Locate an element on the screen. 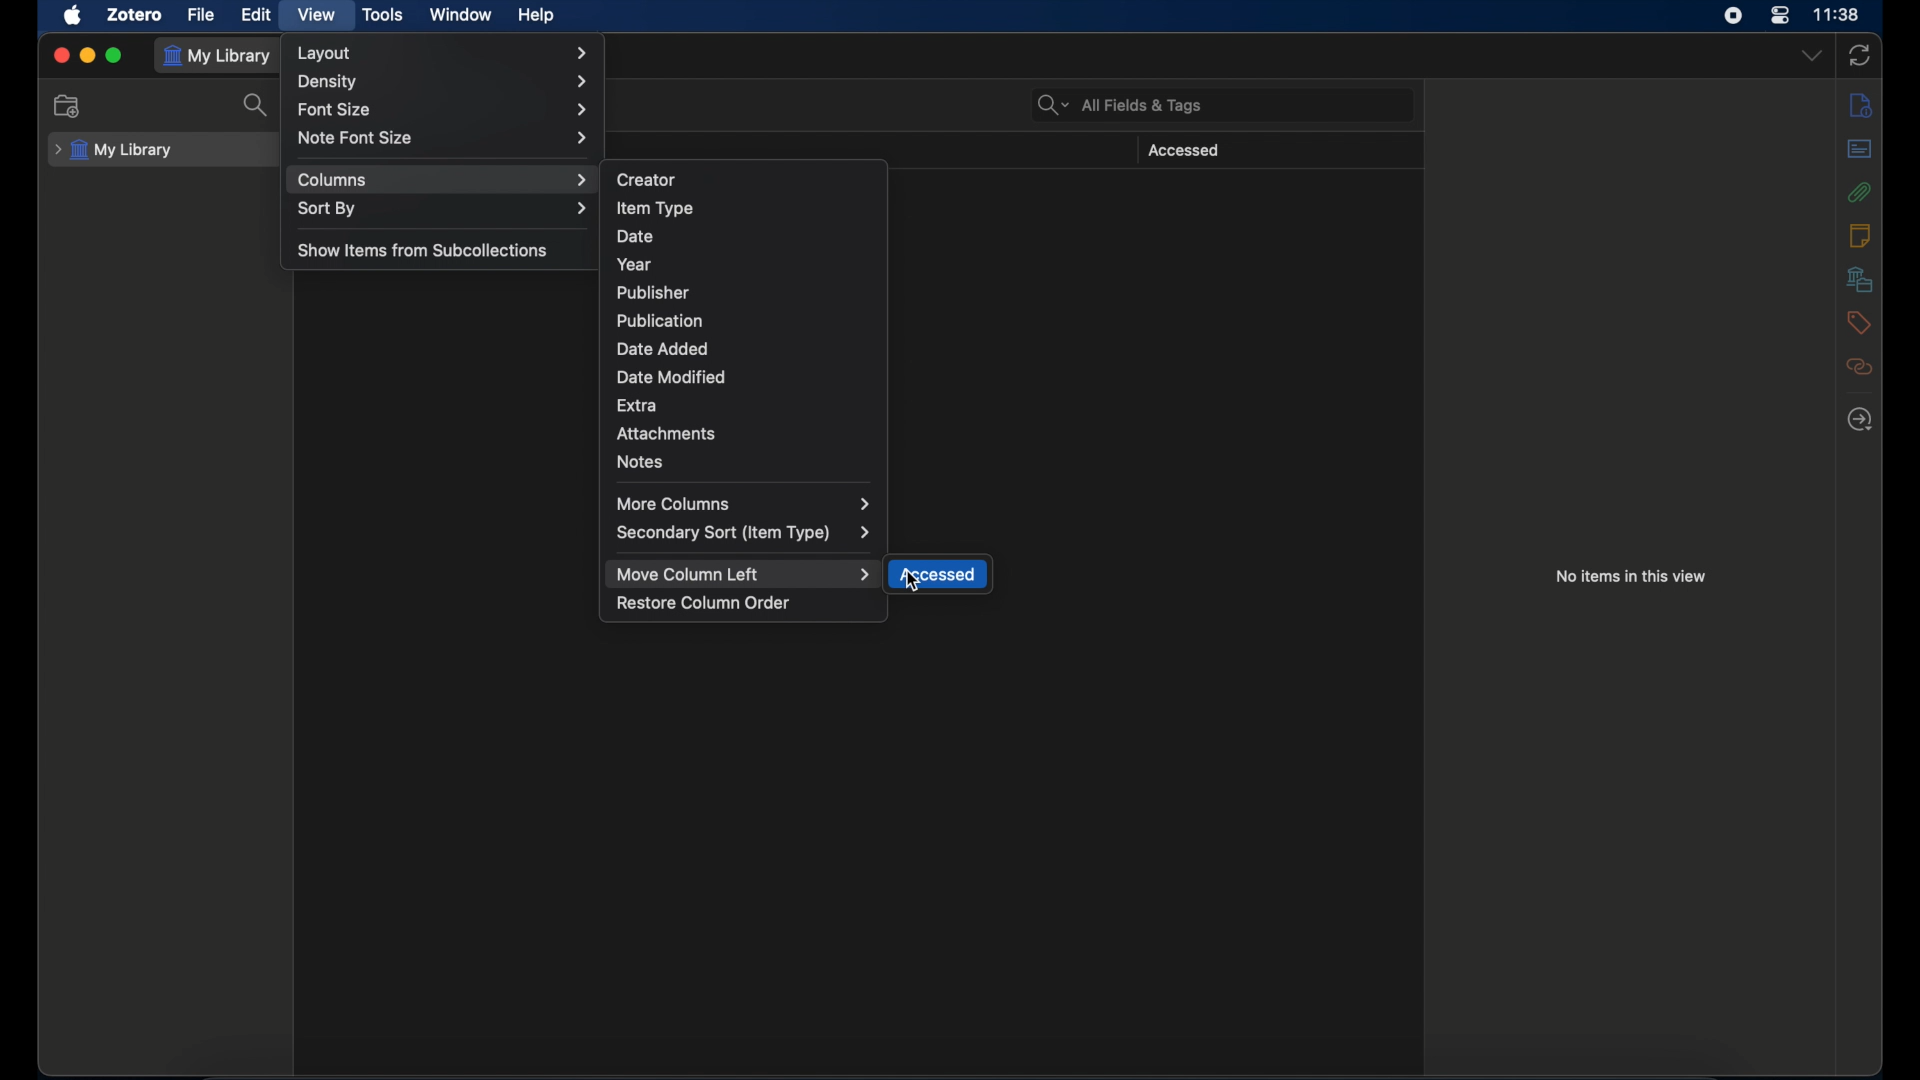 The height and width of the screenshot is (1080, 1920). publication is located at coordinates (659, 320).